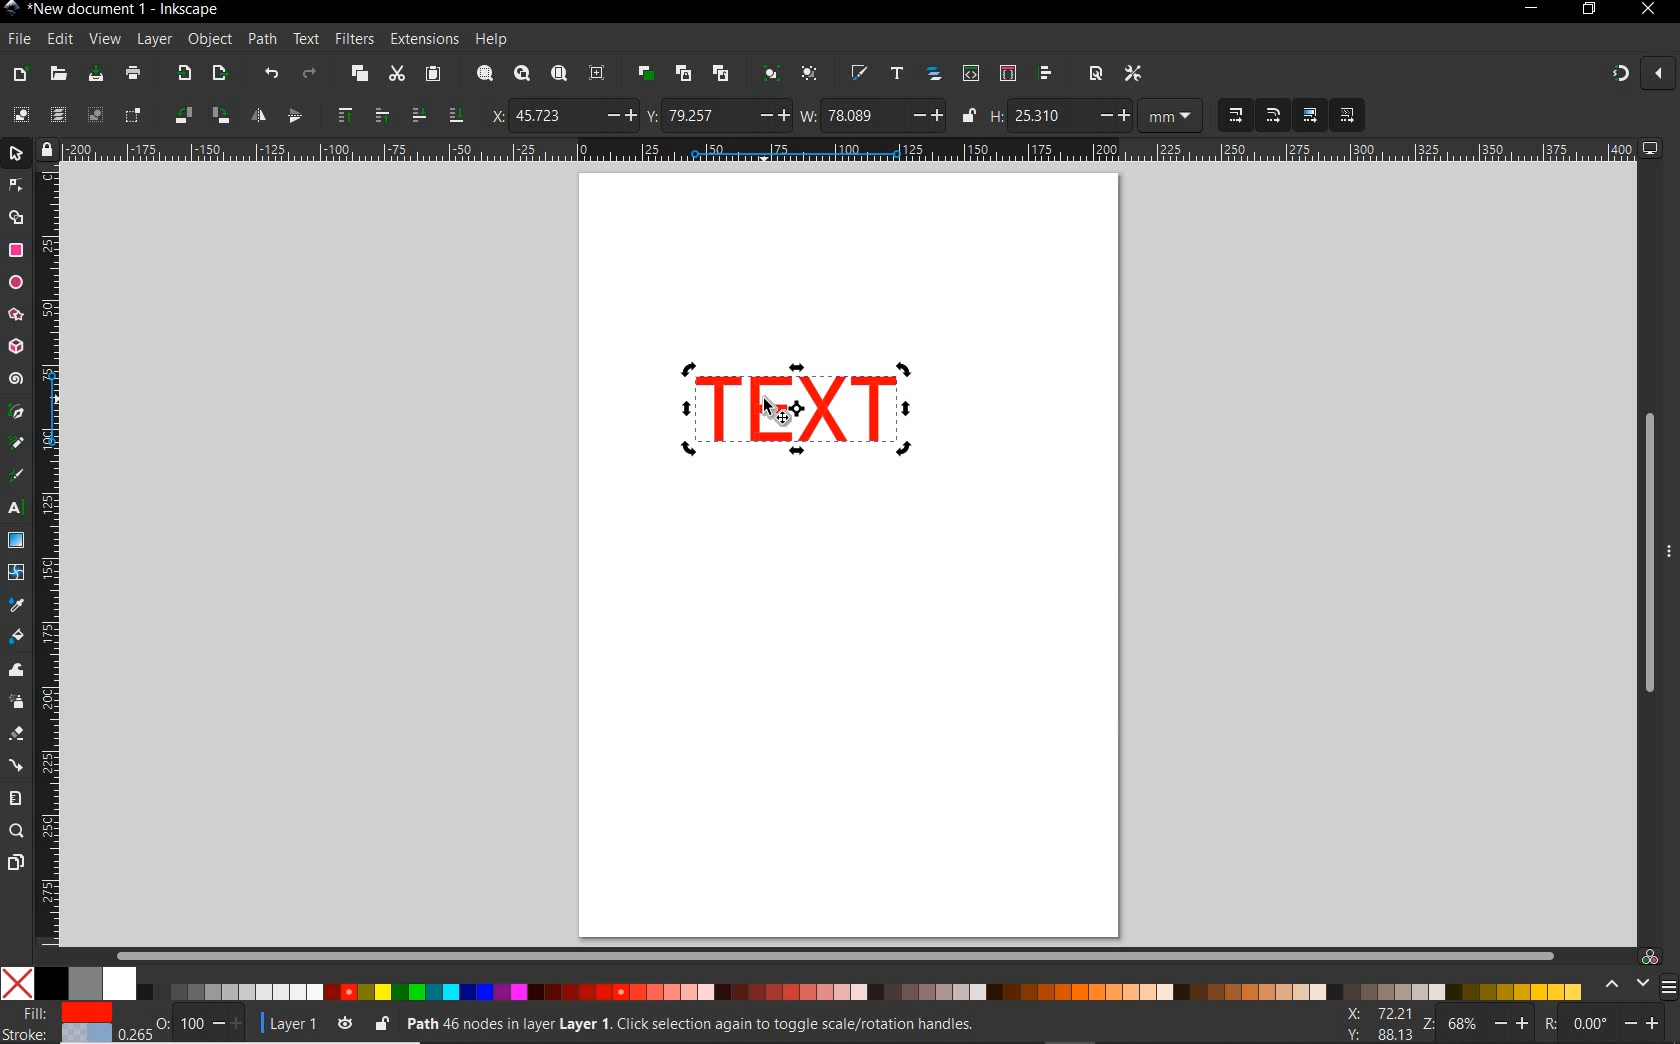 The height and width of the screenshot is (1044, 1680). Describe the element at coordinates (57, 116) in the screenshot. I see `SELECT ALL IN ALL LAYERS` at that location.